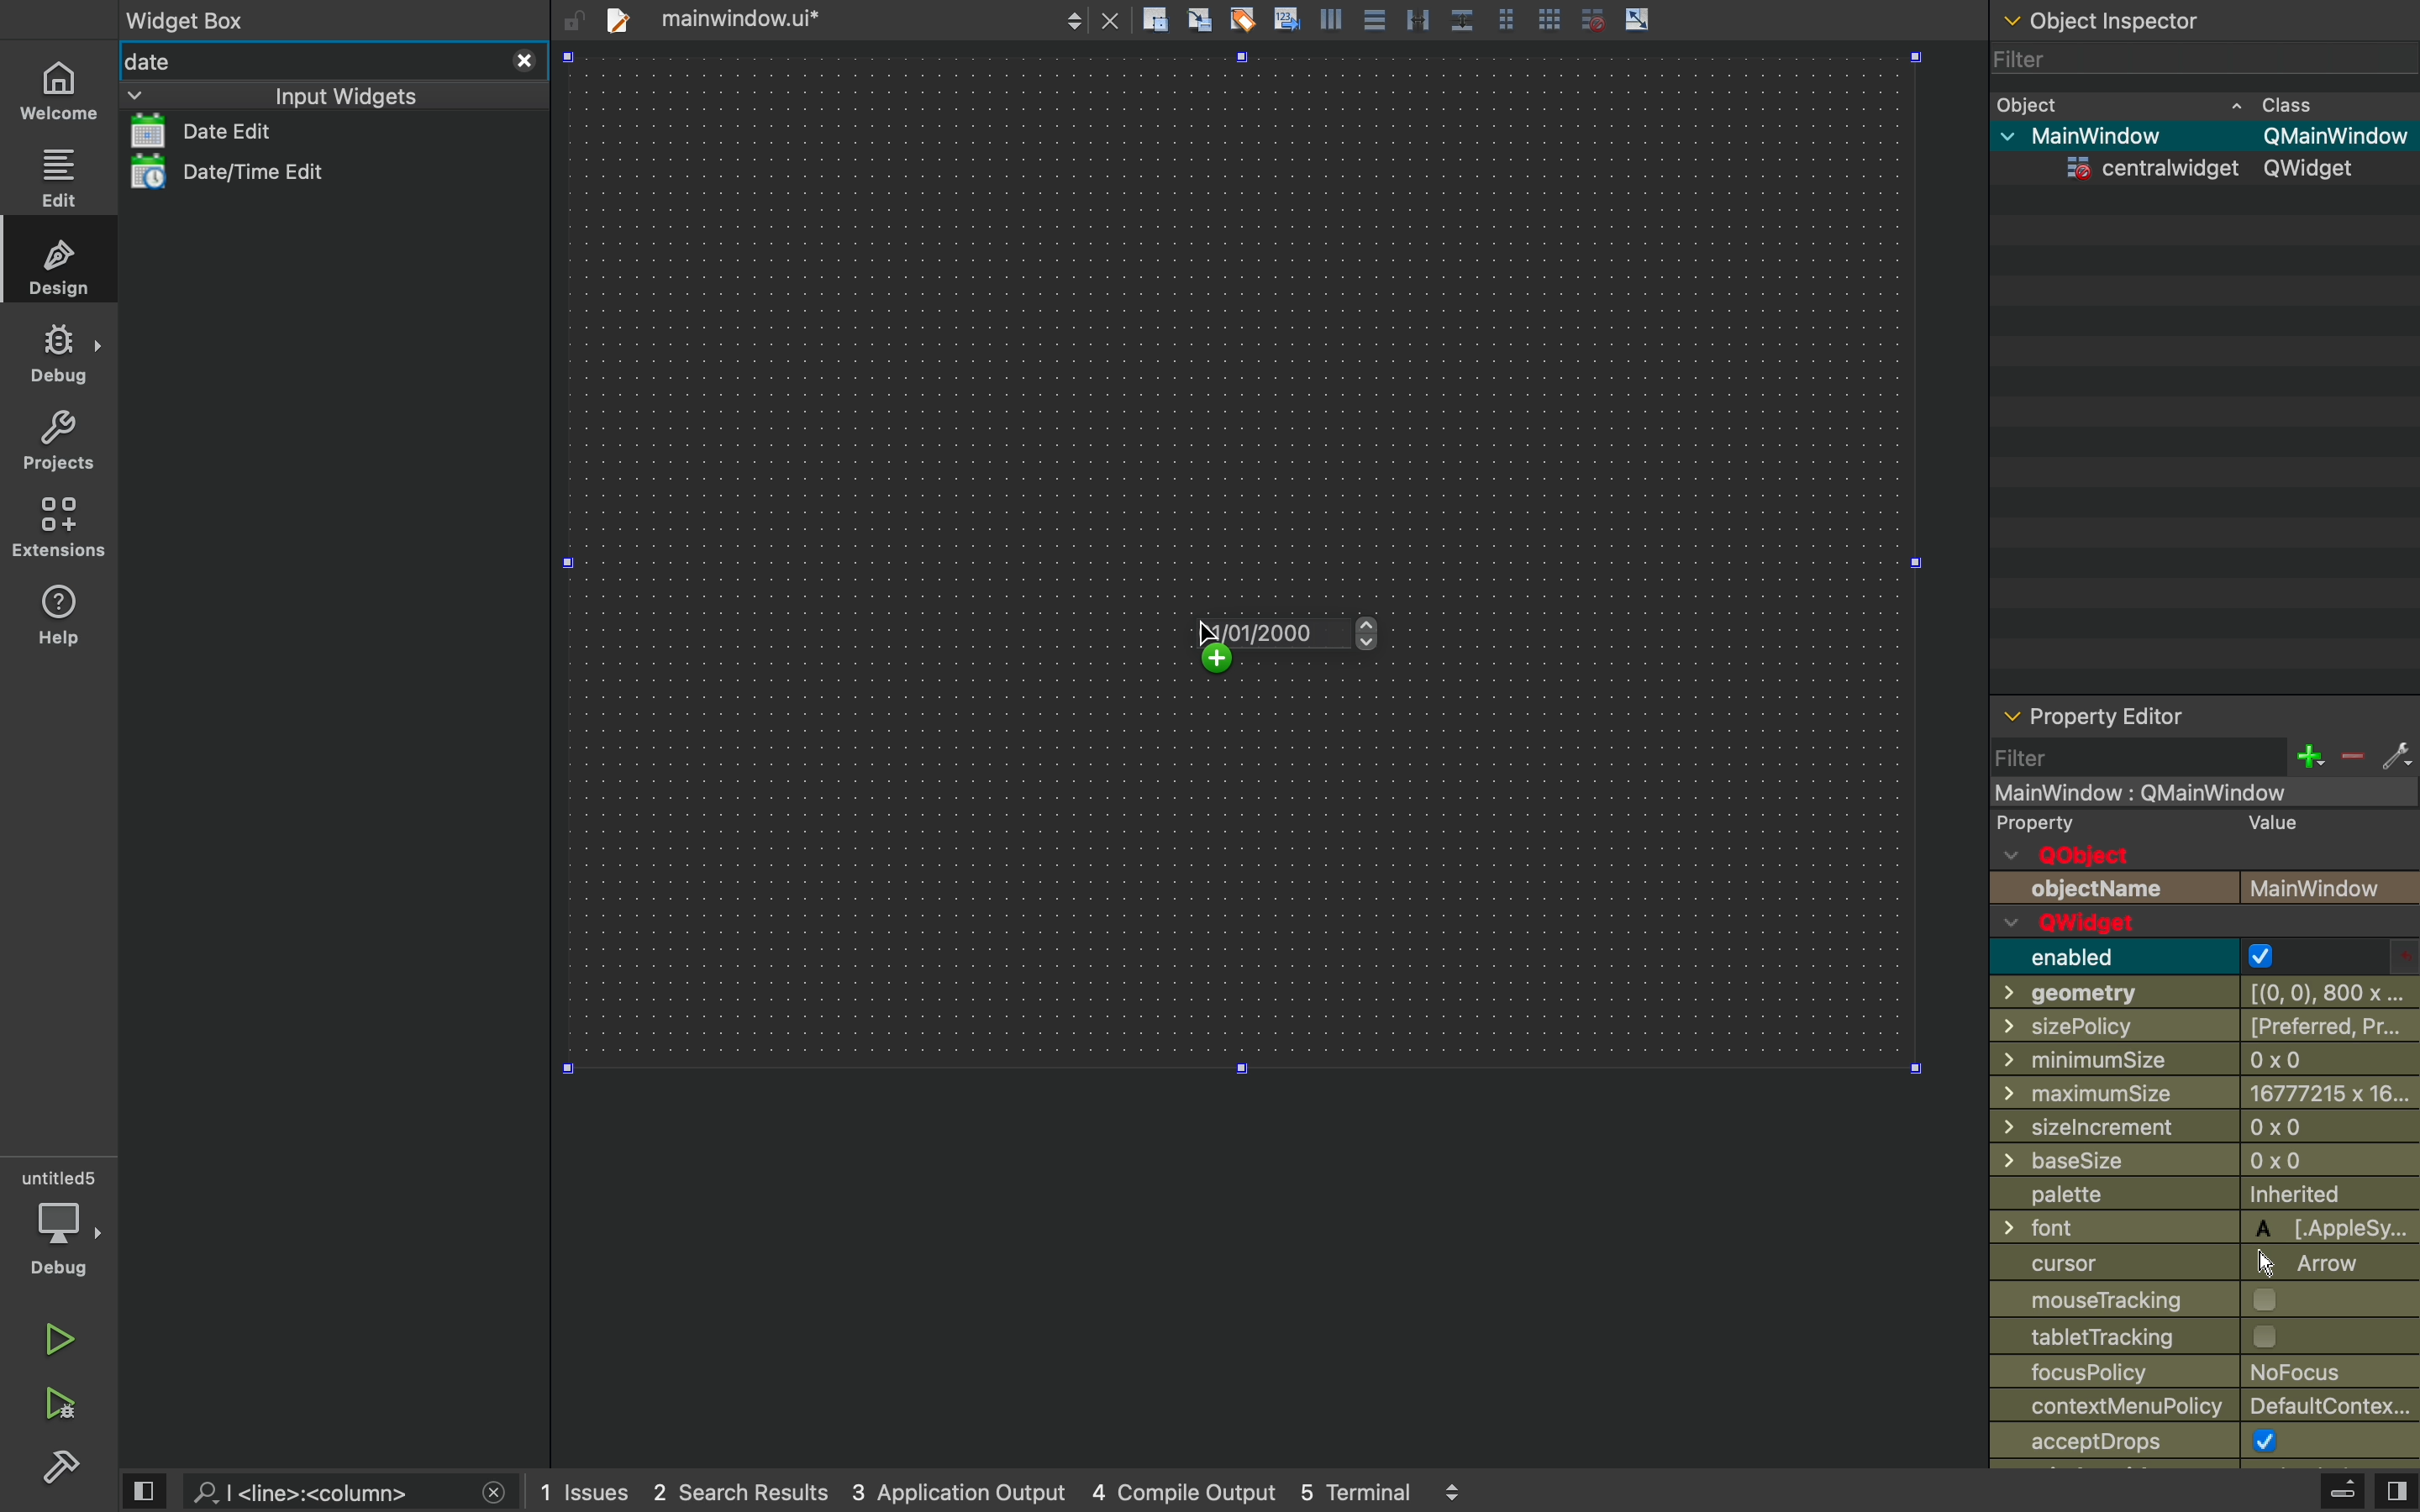 The height and width of the screenshot is (1512, 2420). Describe the element at coordinates (2205, 1131) in the screenshot. I see `sizeincrement` at that location.